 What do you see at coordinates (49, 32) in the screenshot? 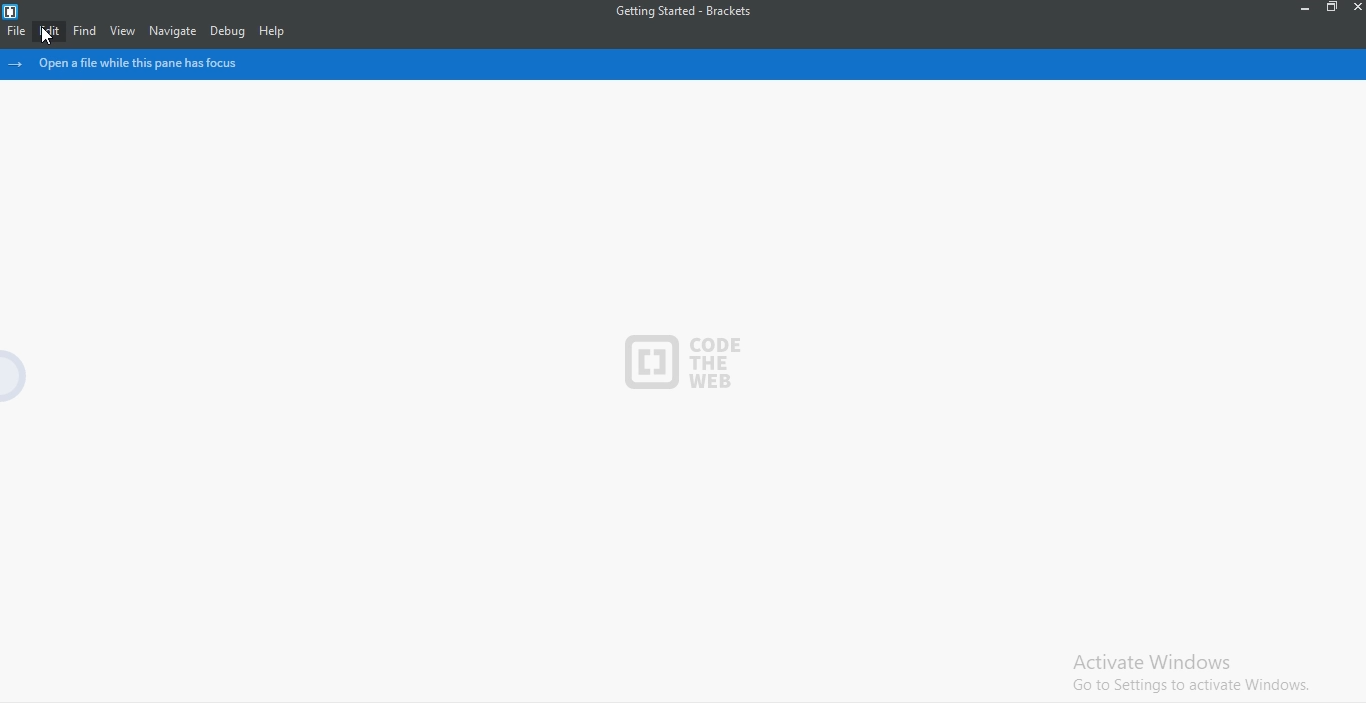
I see `edit` at bounding box center [49, 32].